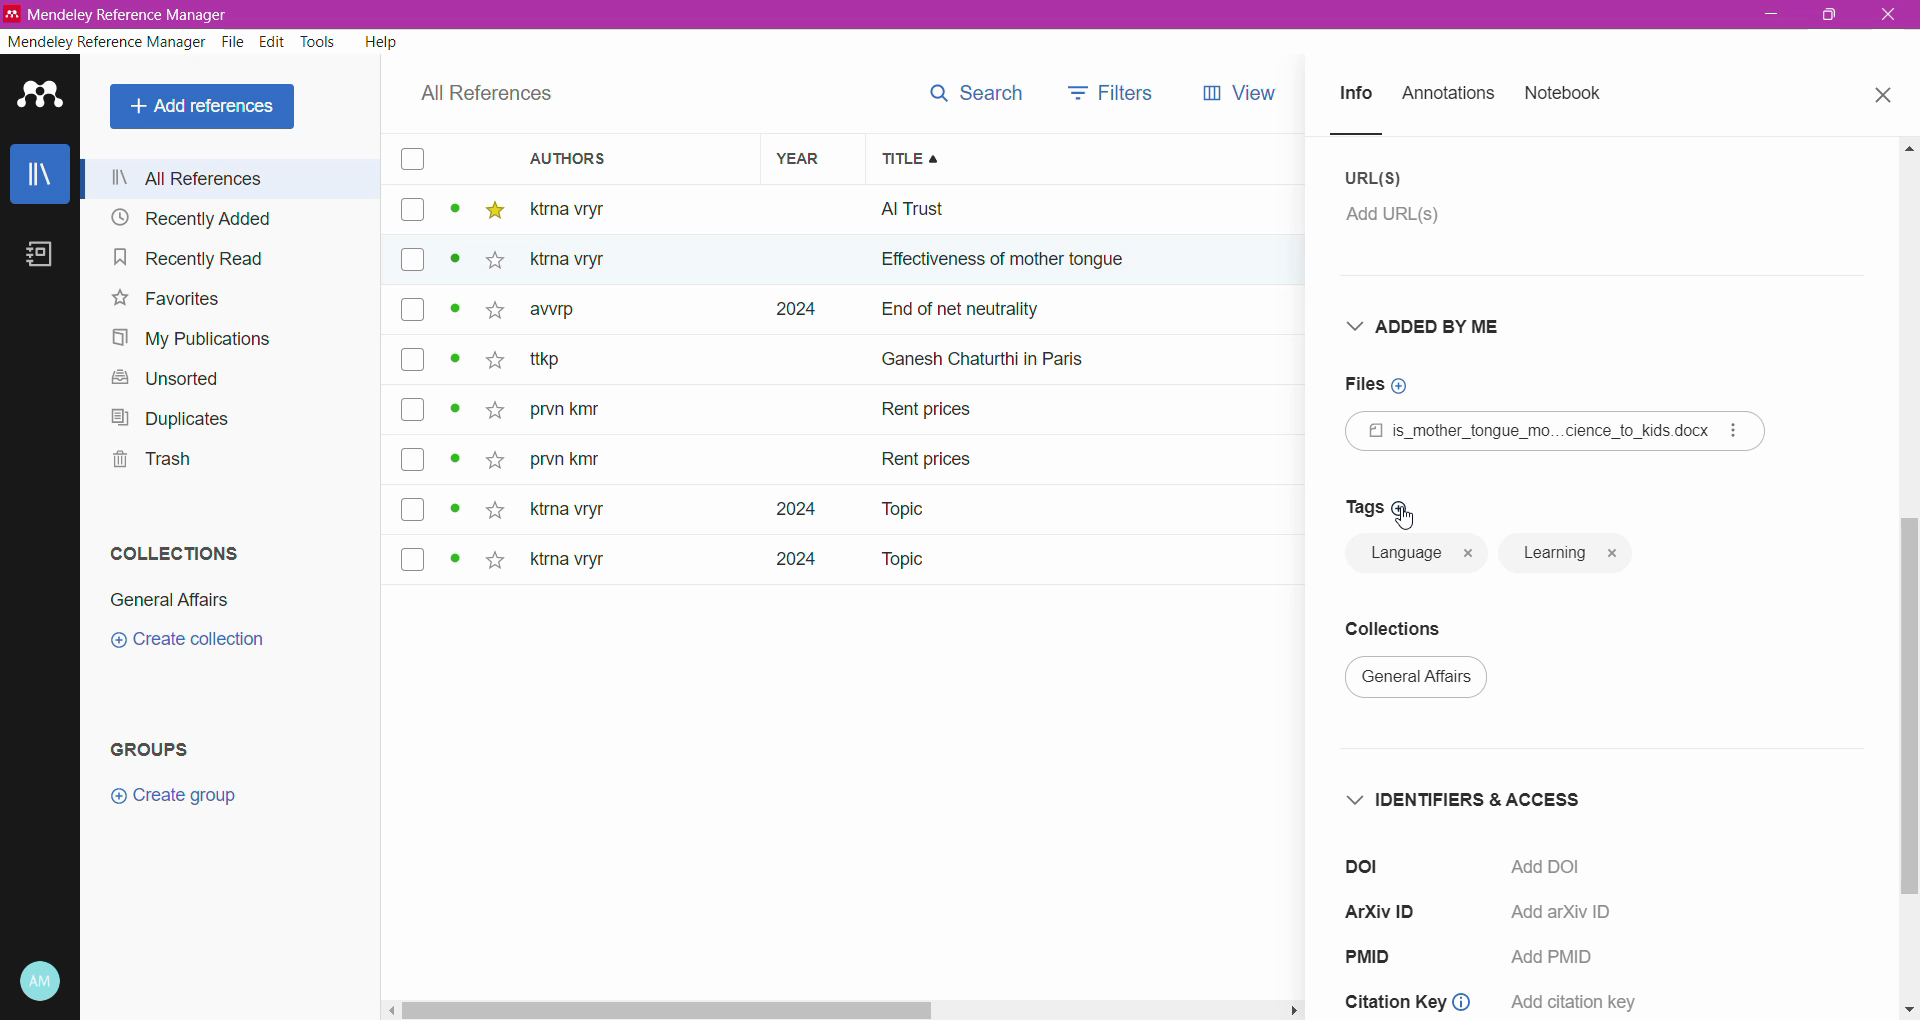  What do you see at coordinates (235, 42) in the screenshot?
I see `File` at bounding box center [235, 42].